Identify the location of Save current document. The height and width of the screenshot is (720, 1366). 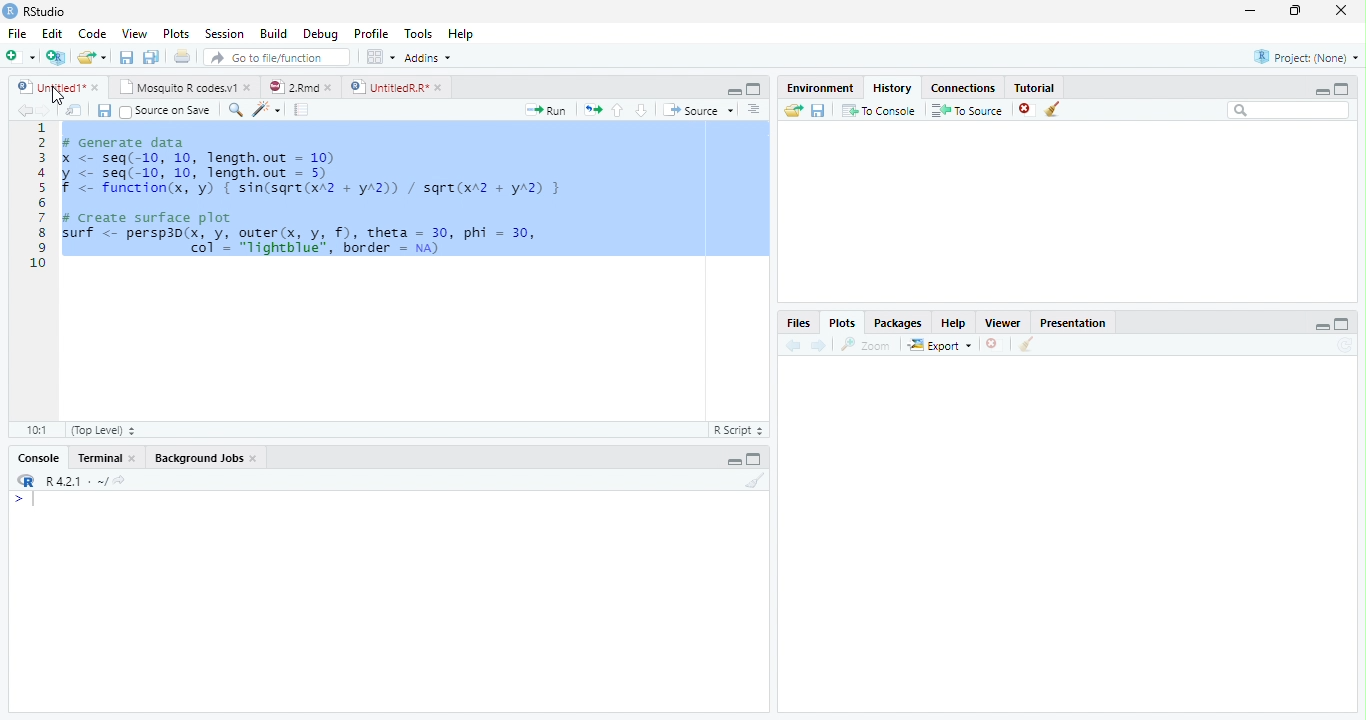
(103, 110).